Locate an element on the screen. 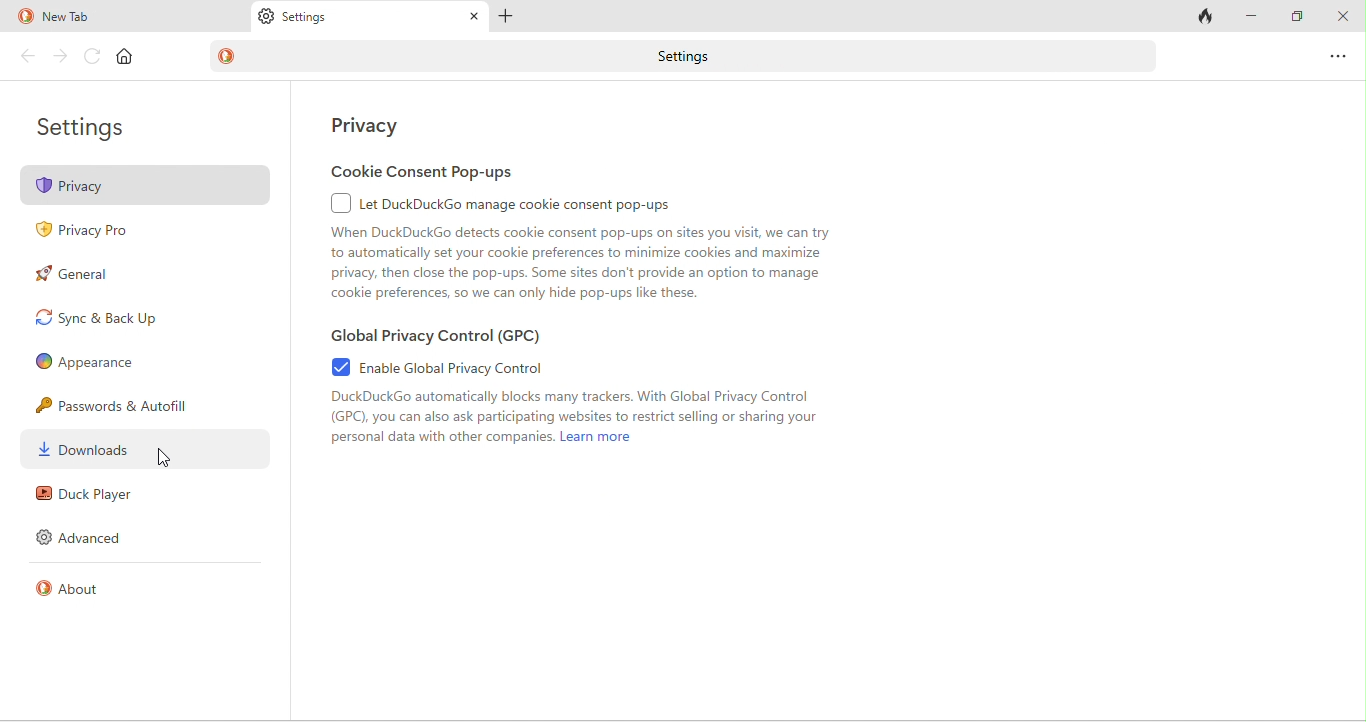 Image resolution: width=1366 pixels, height=722 pixels. privacy pro is located at coordinates (97, 230).